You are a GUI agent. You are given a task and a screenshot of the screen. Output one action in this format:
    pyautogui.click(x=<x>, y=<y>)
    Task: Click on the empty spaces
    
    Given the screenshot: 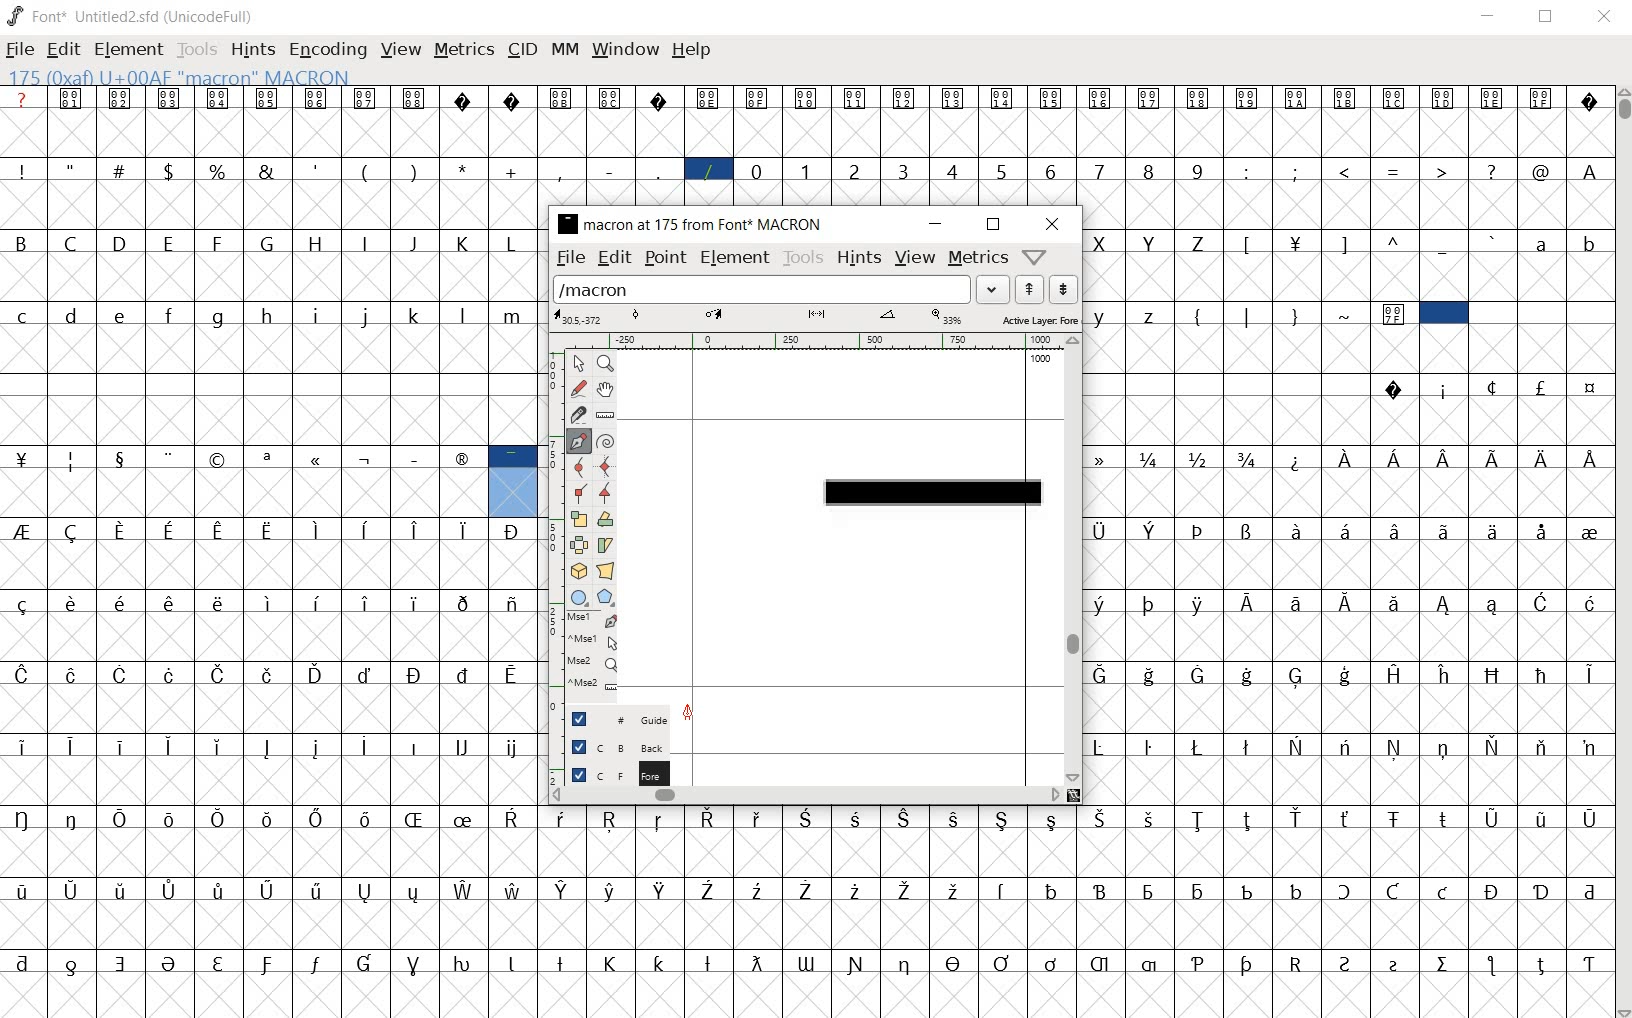 What is the action you would take?
    pyautogui.click(x=1227, y=385)
    